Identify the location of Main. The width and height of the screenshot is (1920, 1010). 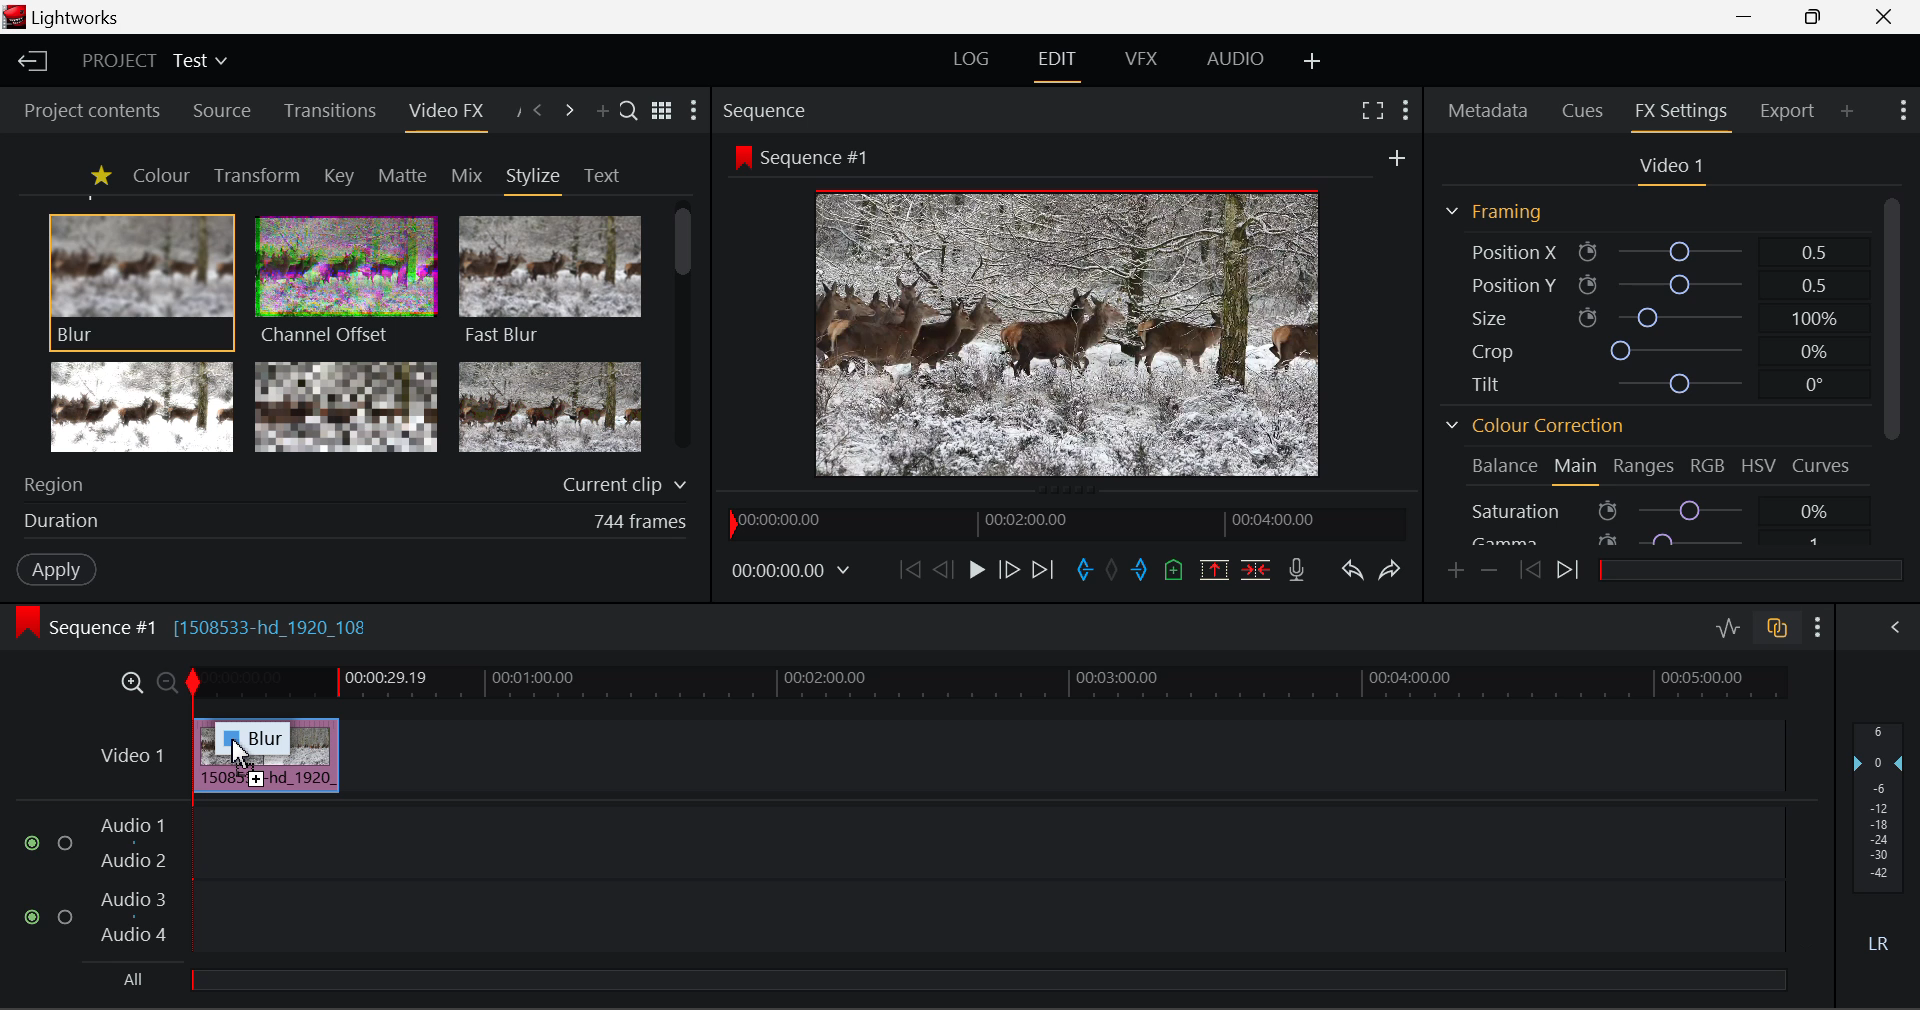
(1577, 470).